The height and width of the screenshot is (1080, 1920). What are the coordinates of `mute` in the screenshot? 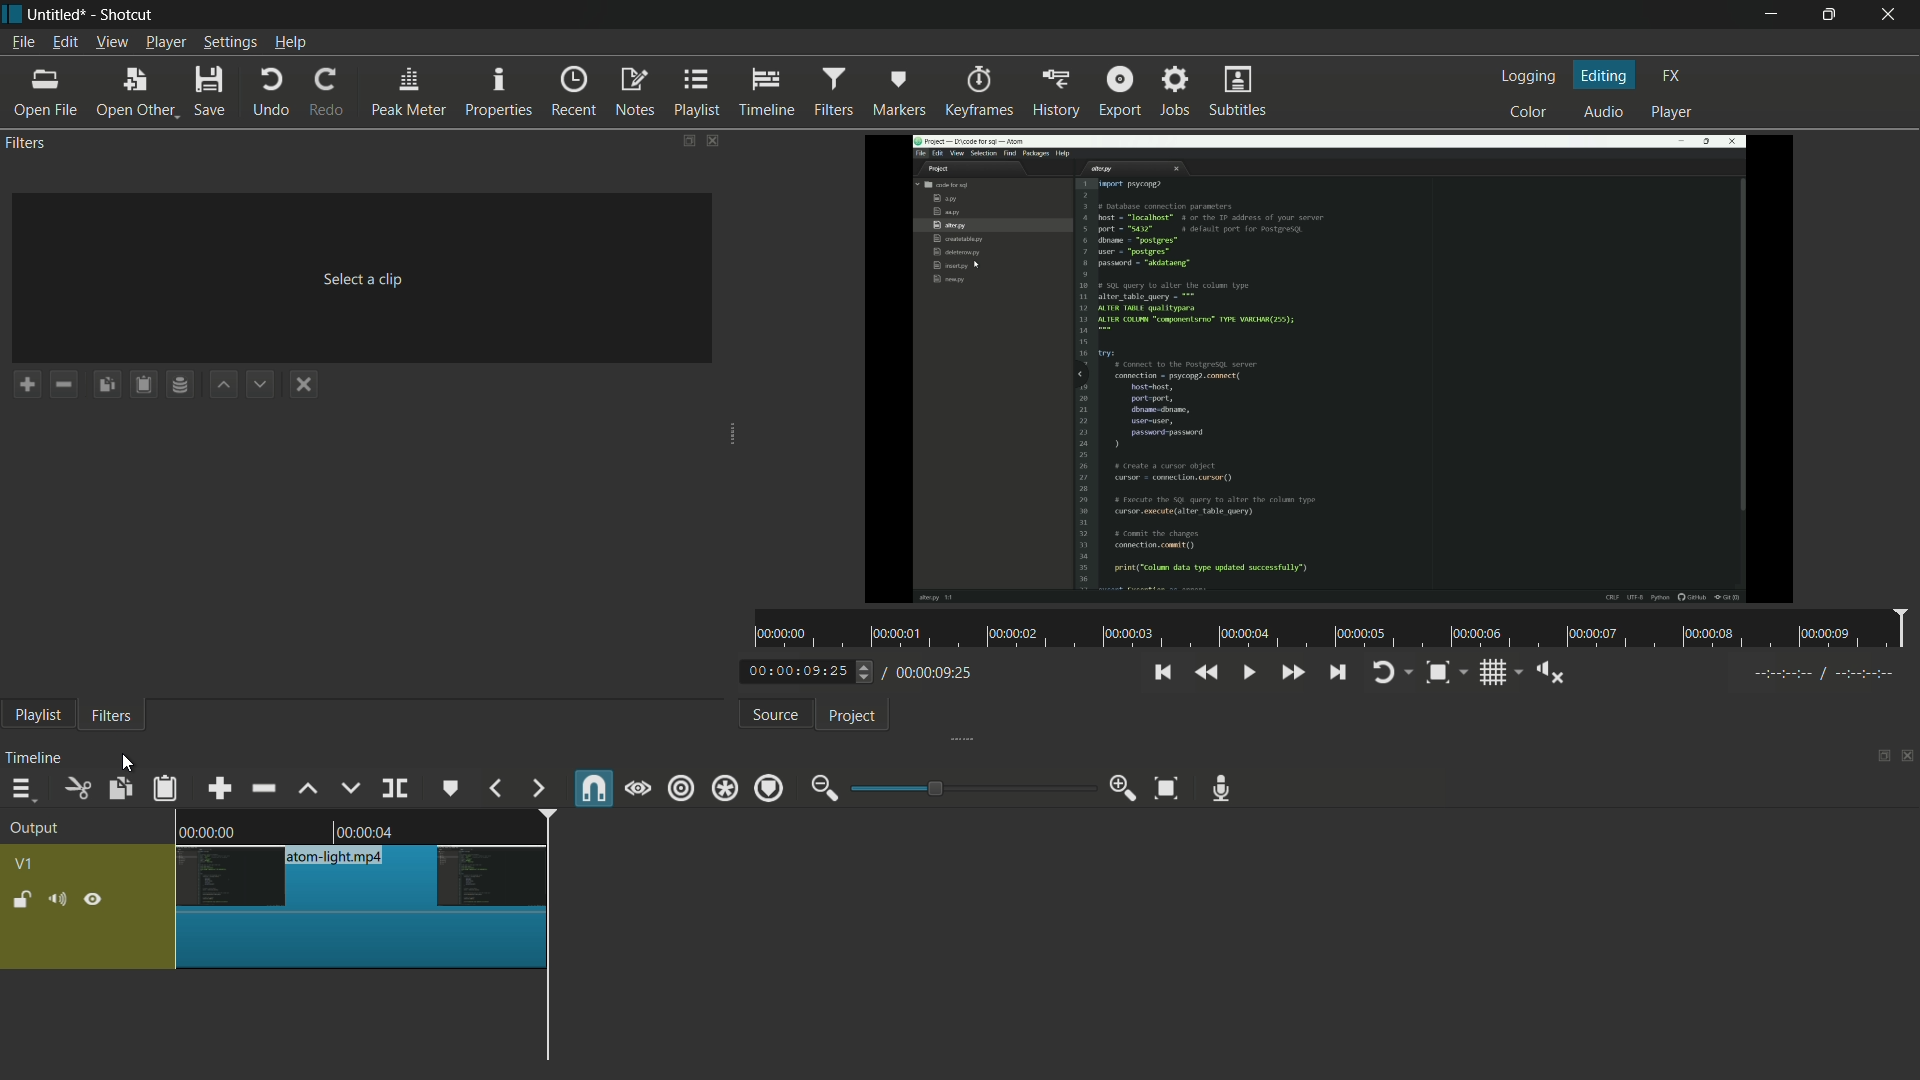 It's located at (56, 898).